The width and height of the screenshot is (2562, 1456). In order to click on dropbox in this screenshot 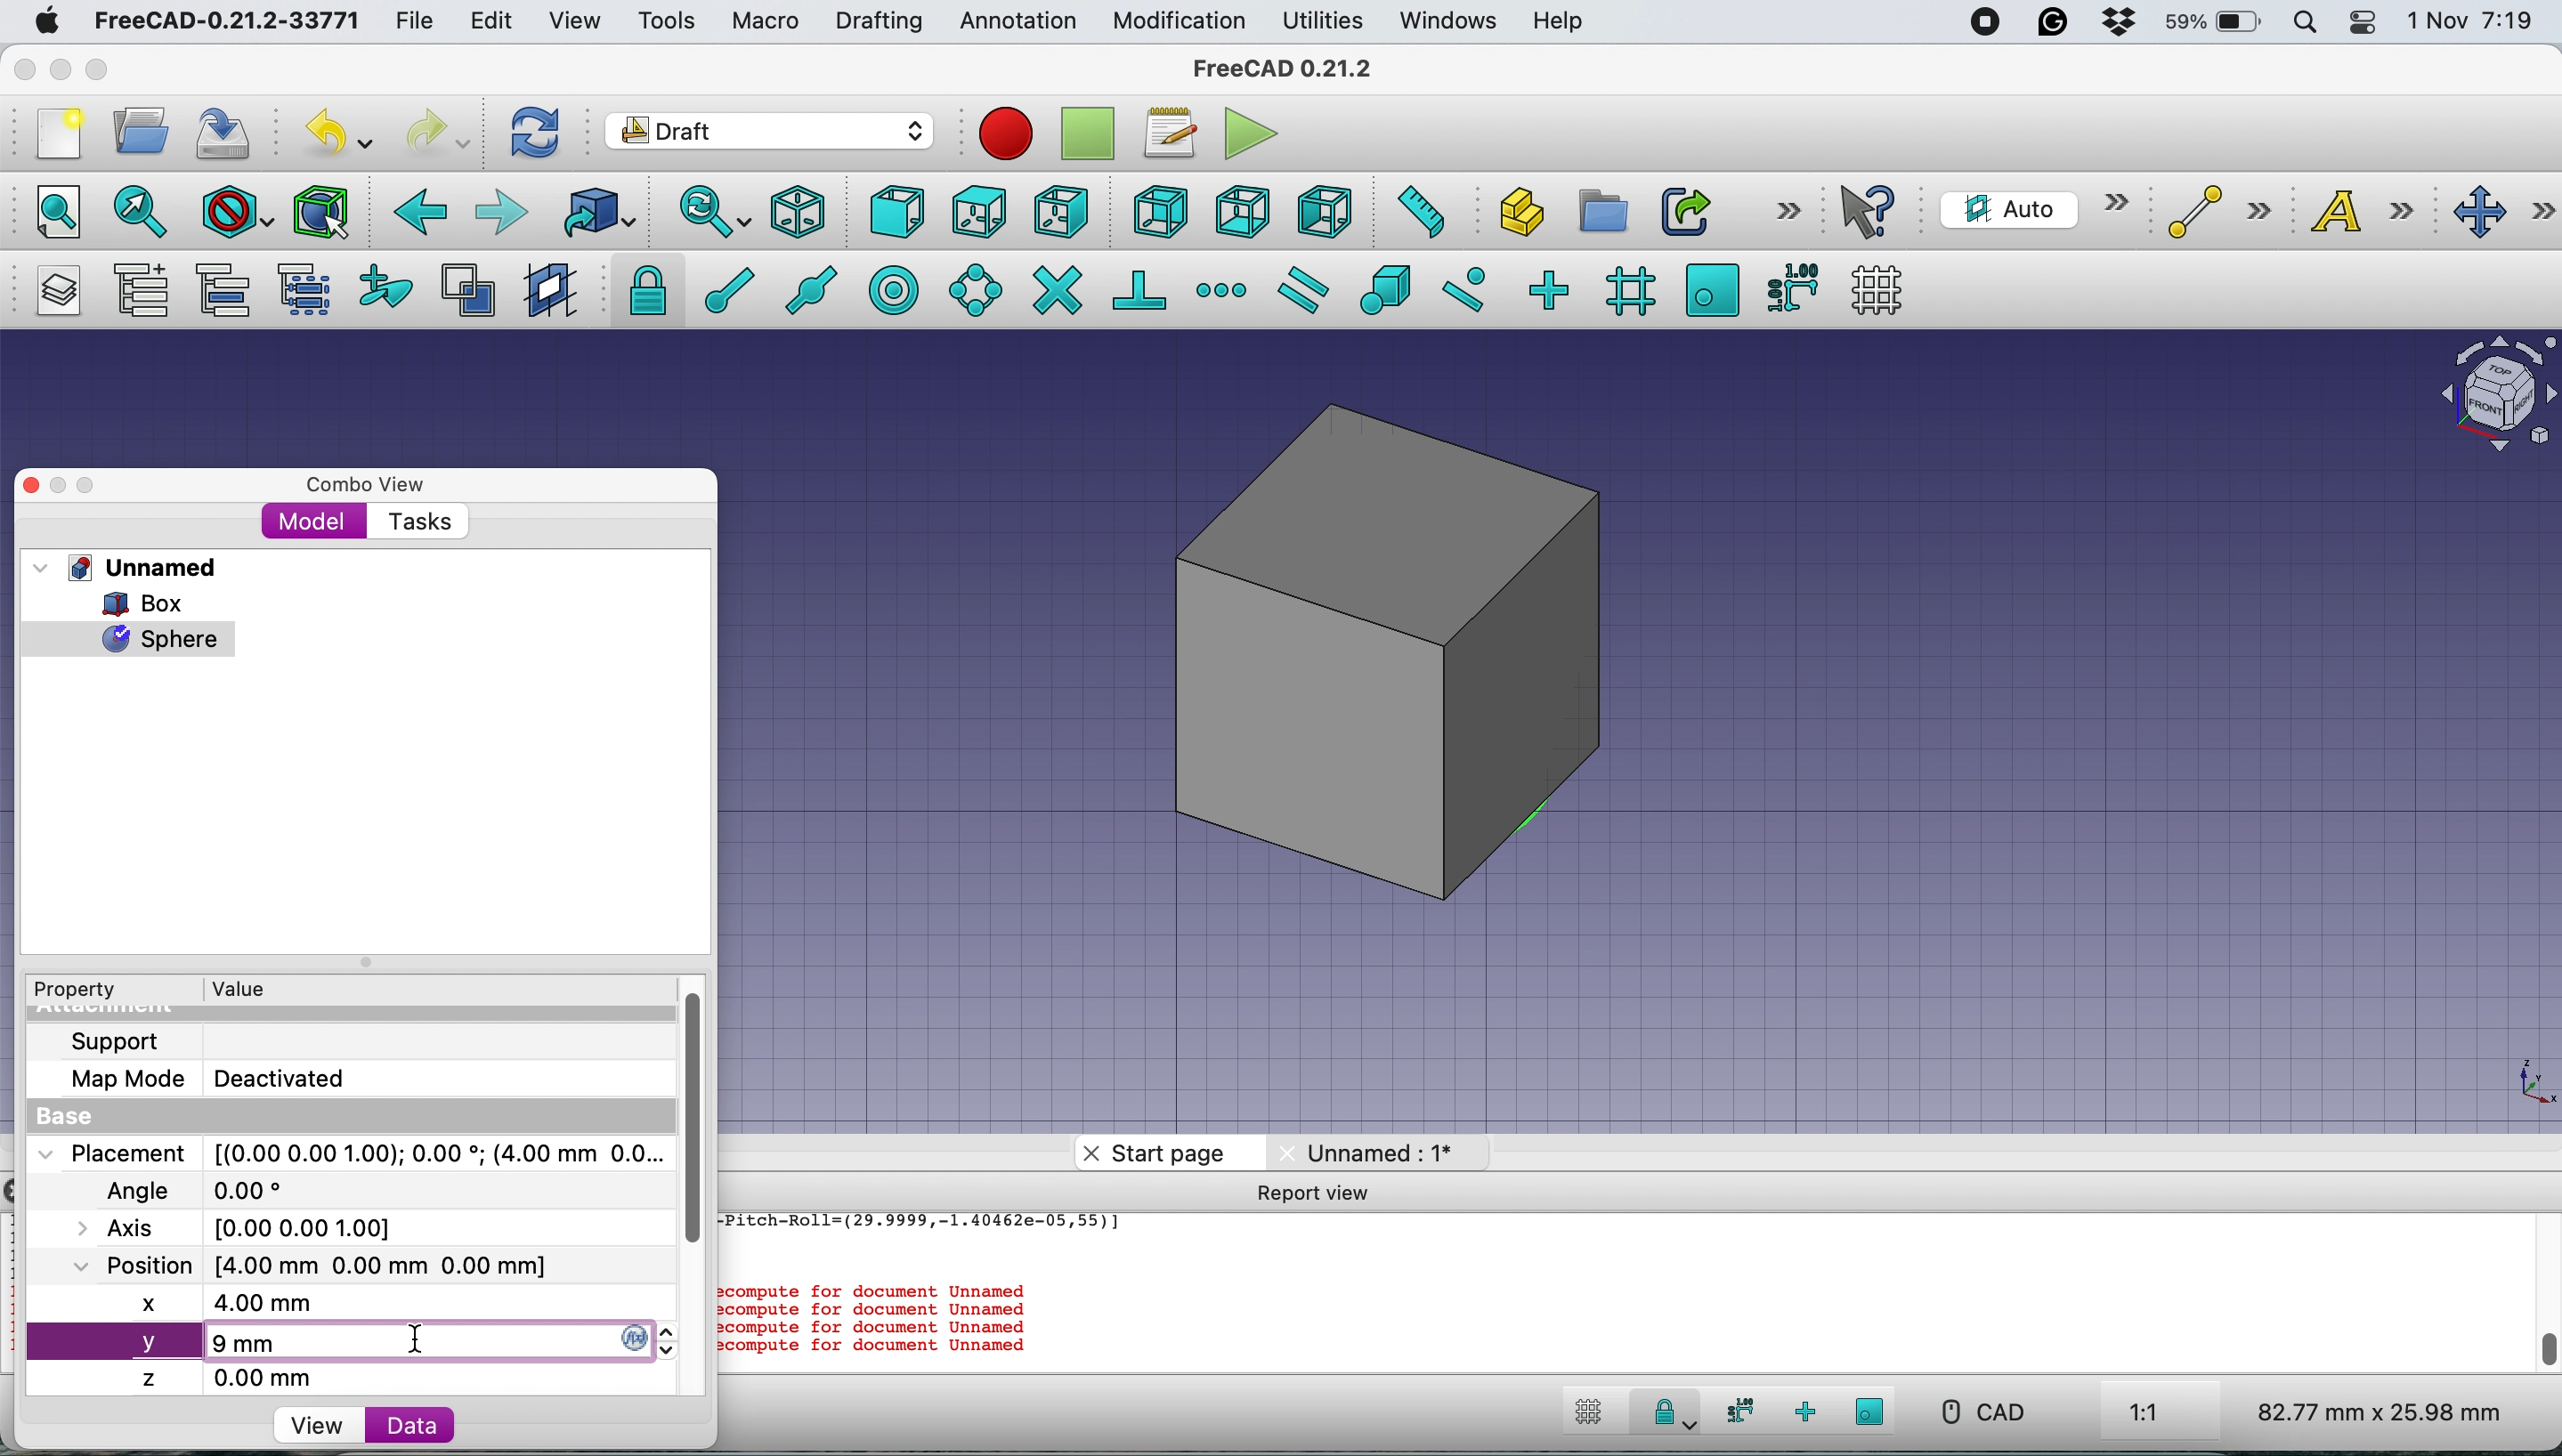, I will do `click(2109, 24)`.